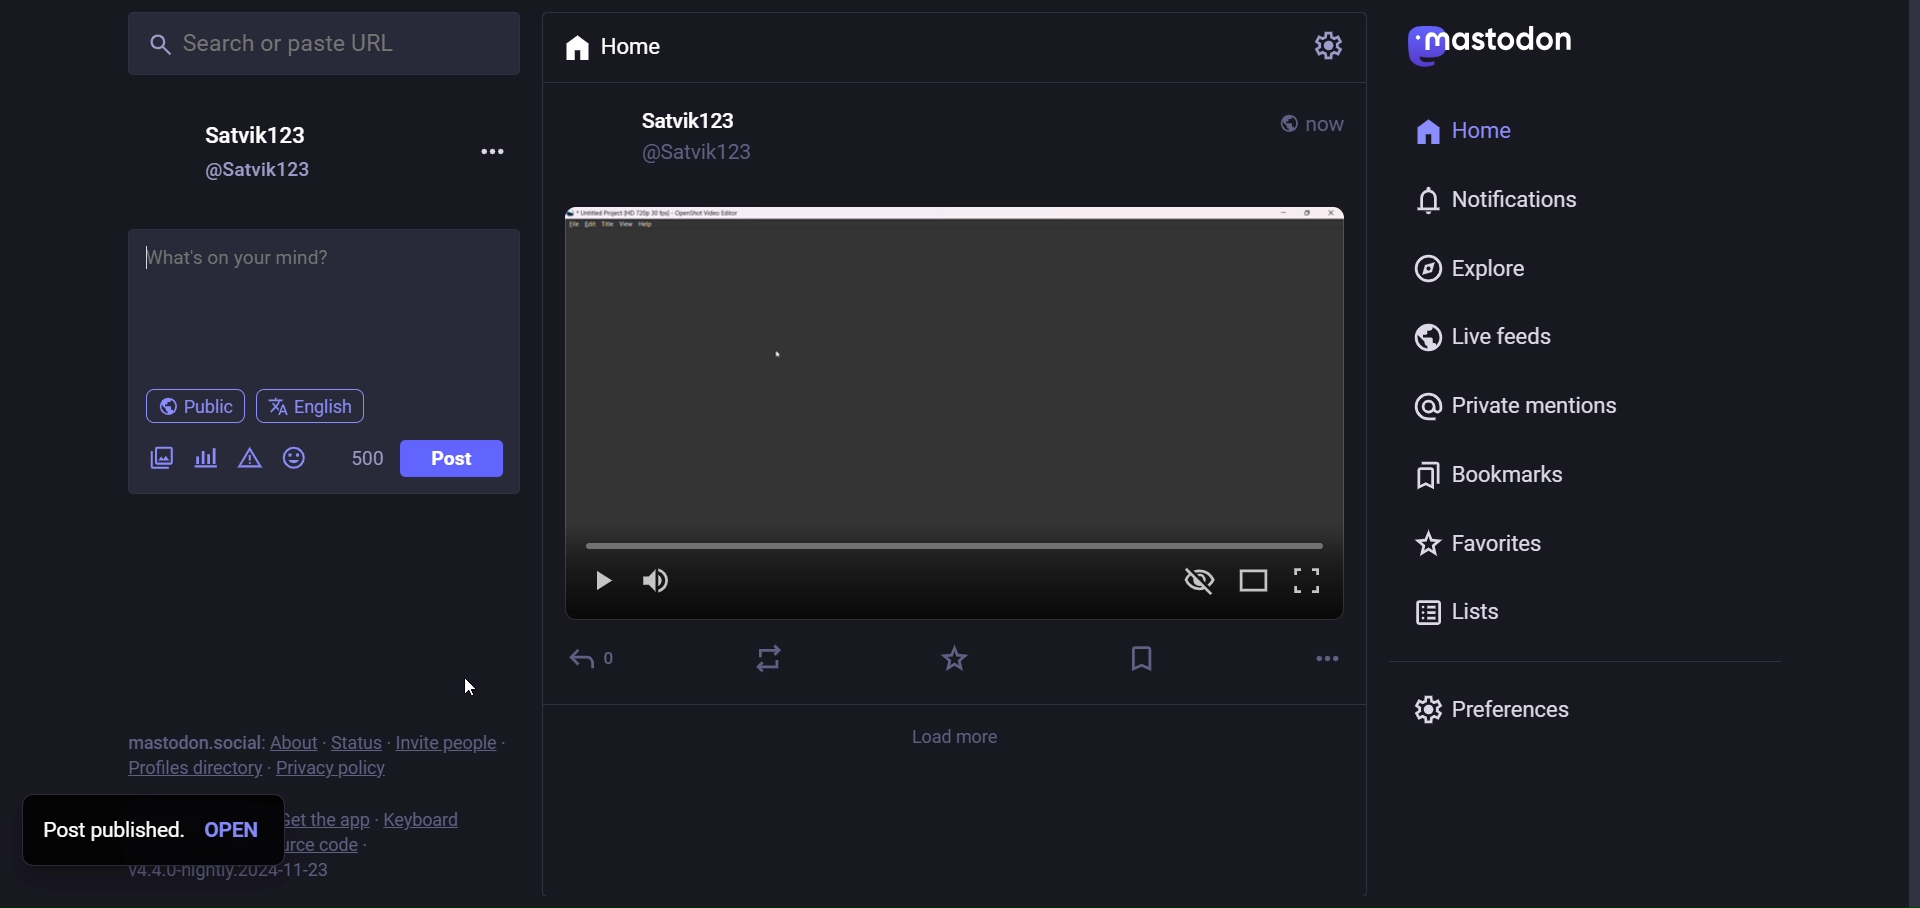  Describe the element at coordinates (1254, 584) in the screenshot. I see `view` at that location.